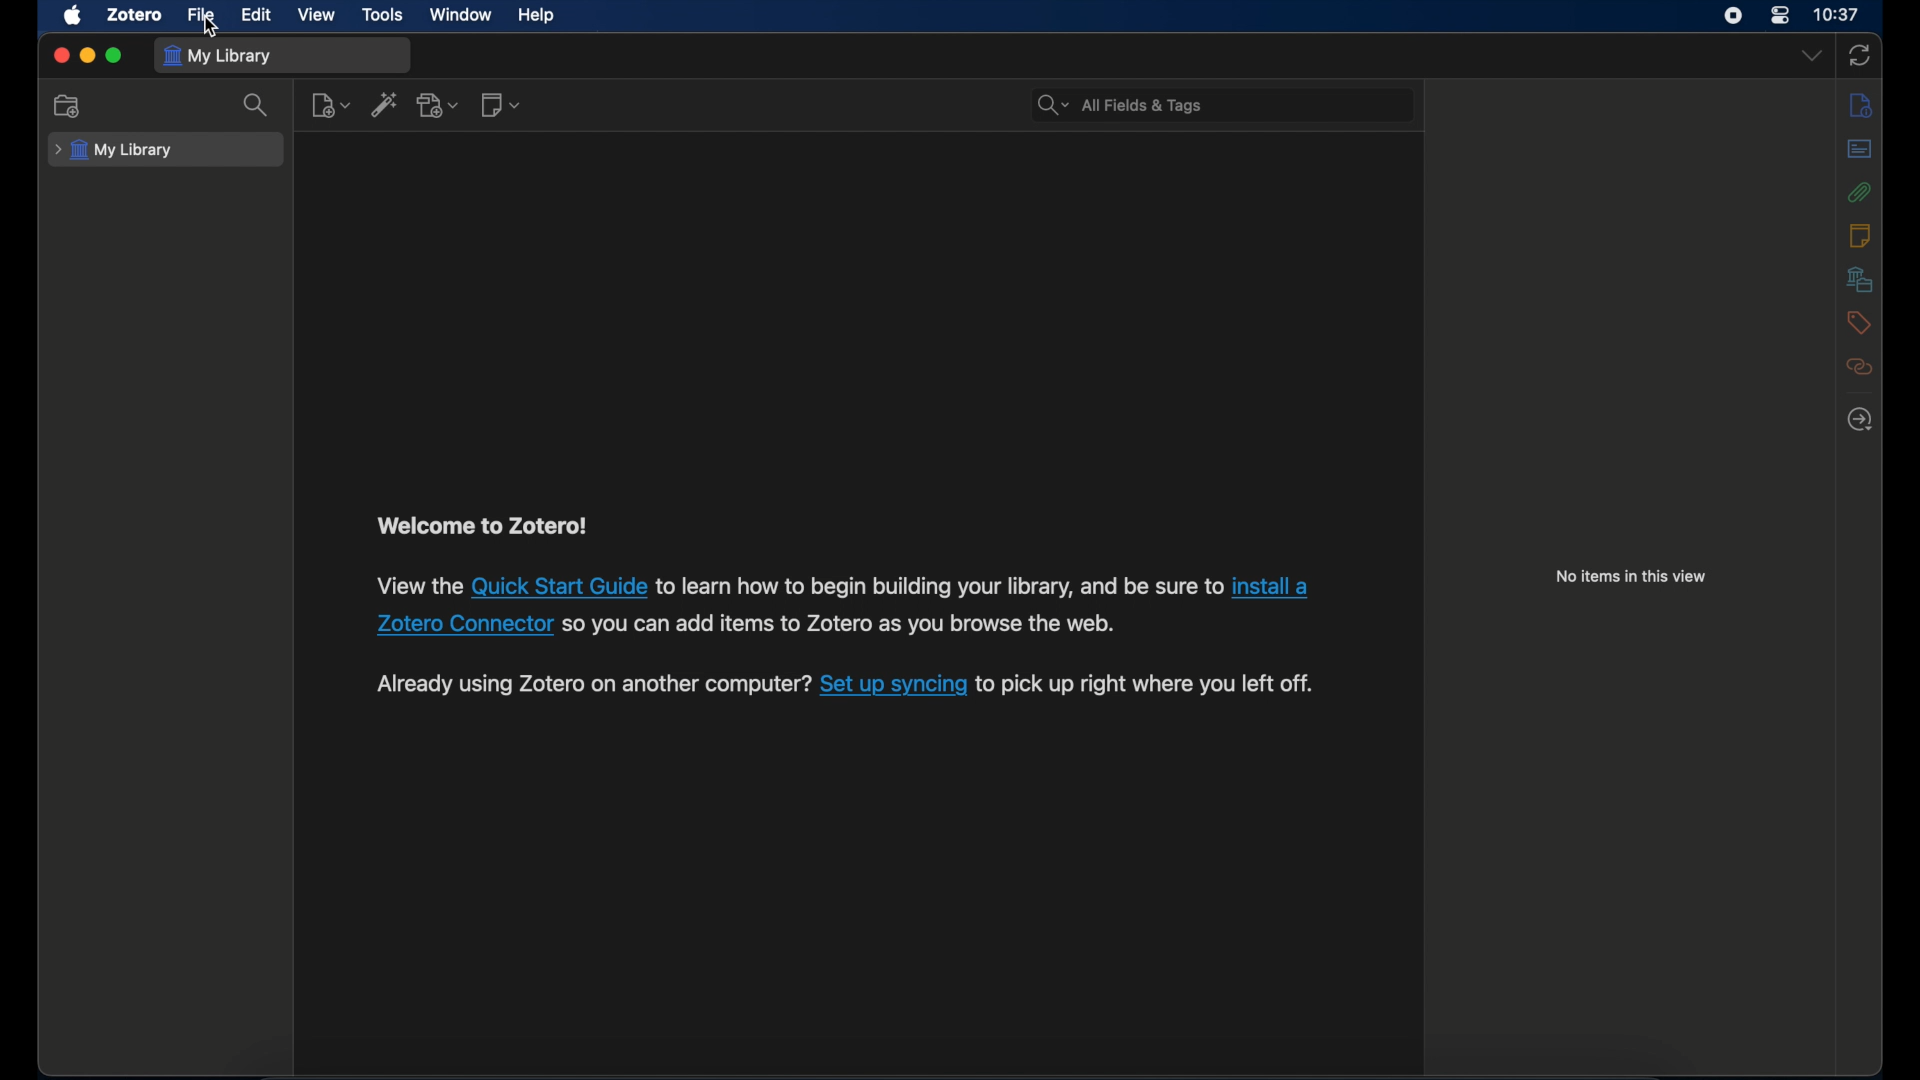 This screenshot has height=1080, width=1920. Describe the element at coordinates (1837, 16) in the screenshot. I see `10.37` at that location.